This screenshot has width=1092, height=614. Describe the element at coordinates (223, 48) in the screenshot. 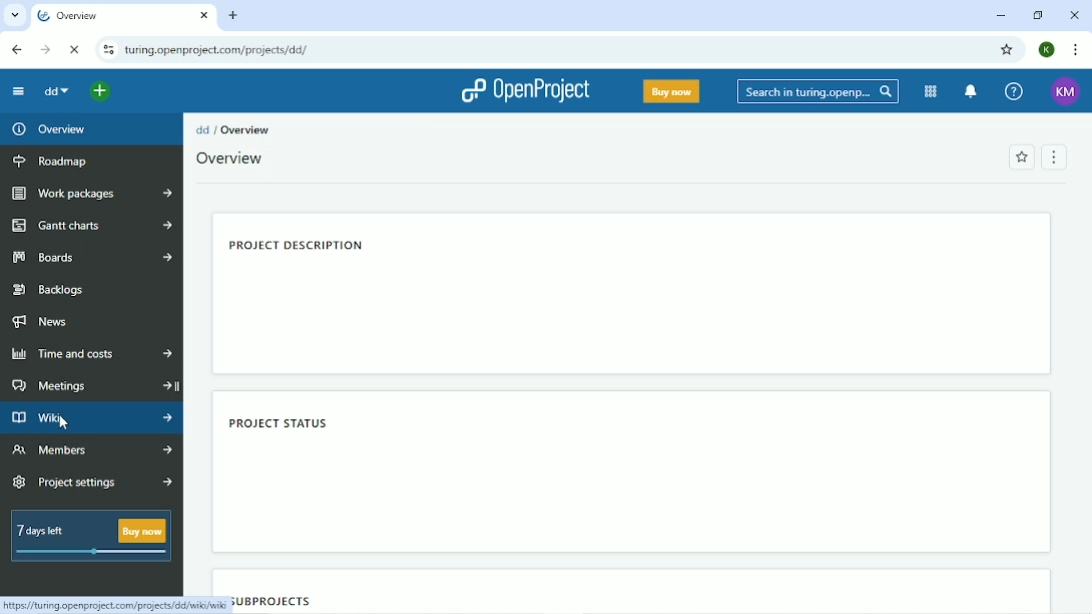

I see `turing.openproect.com/progects/dd/` at that location.